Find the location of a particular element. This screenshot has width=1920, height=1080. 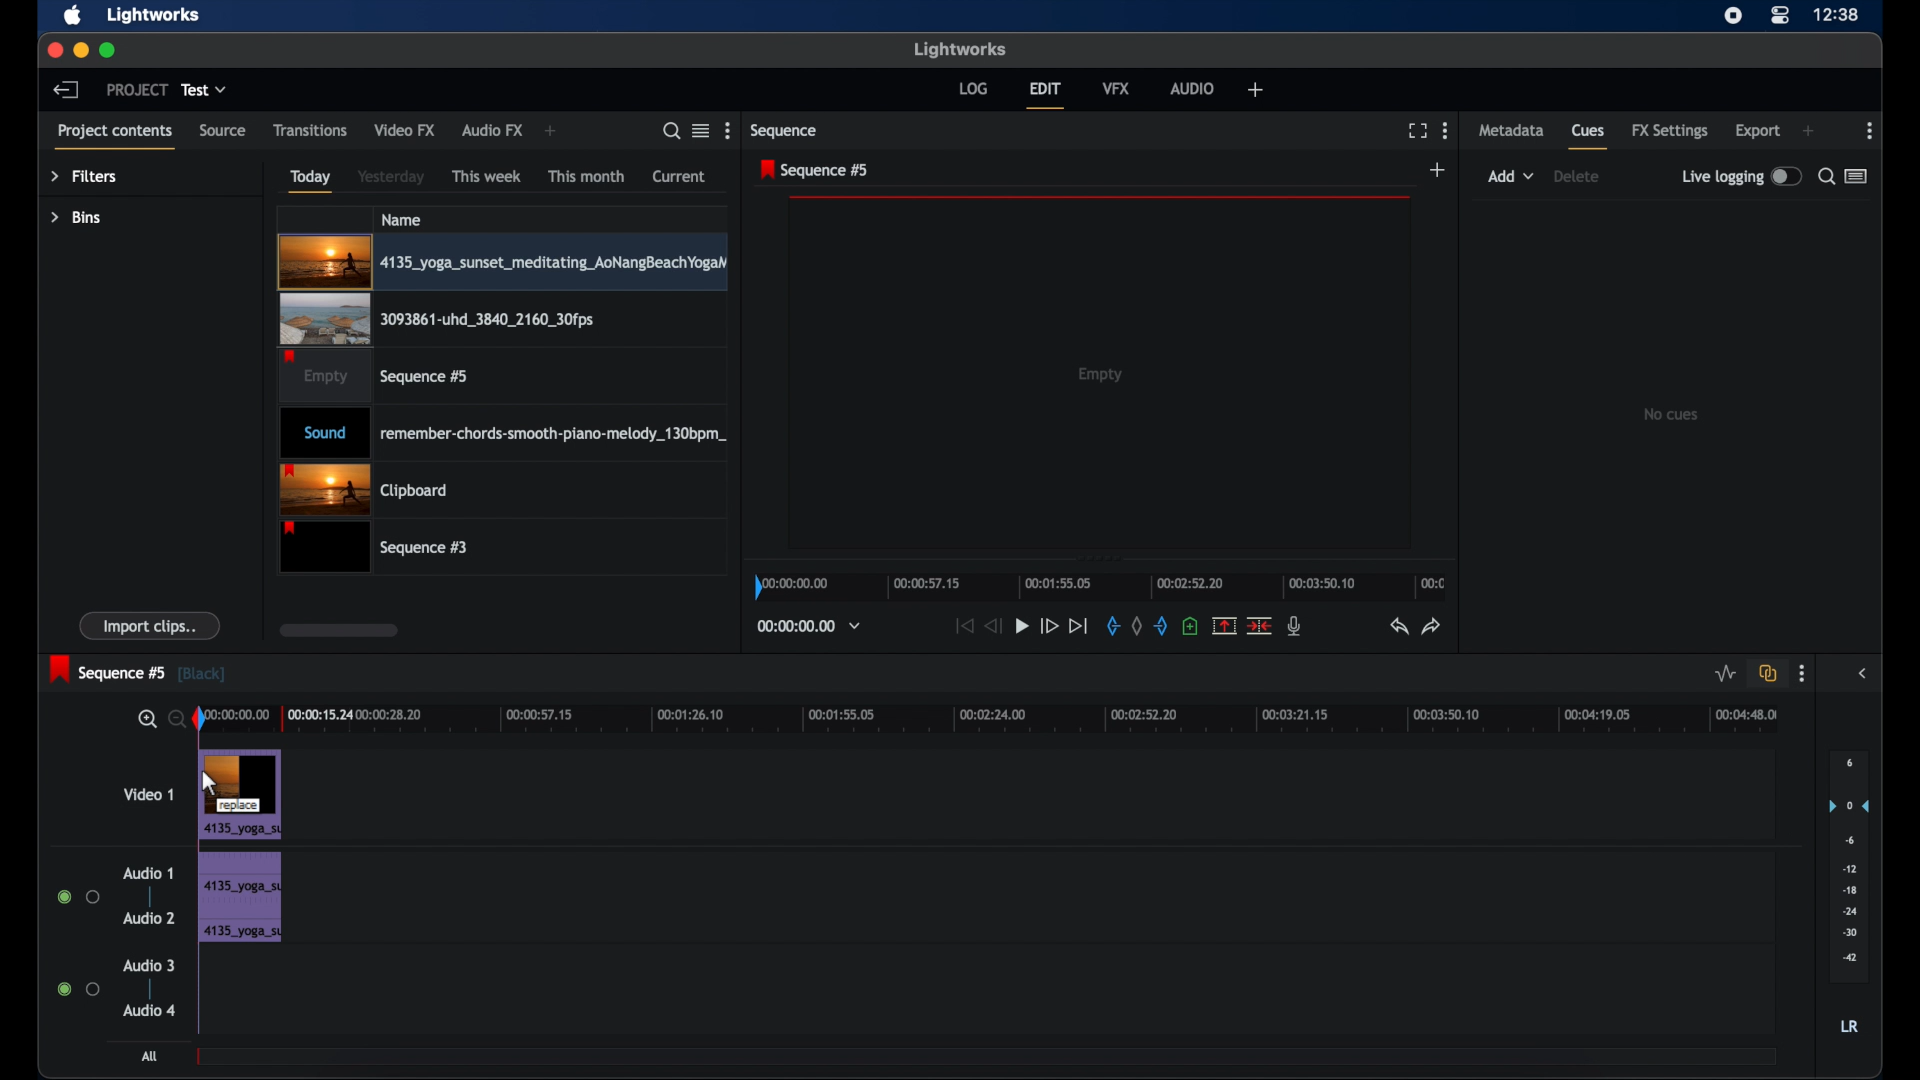

screen recorder icon is located at coordinates (1732, 16).